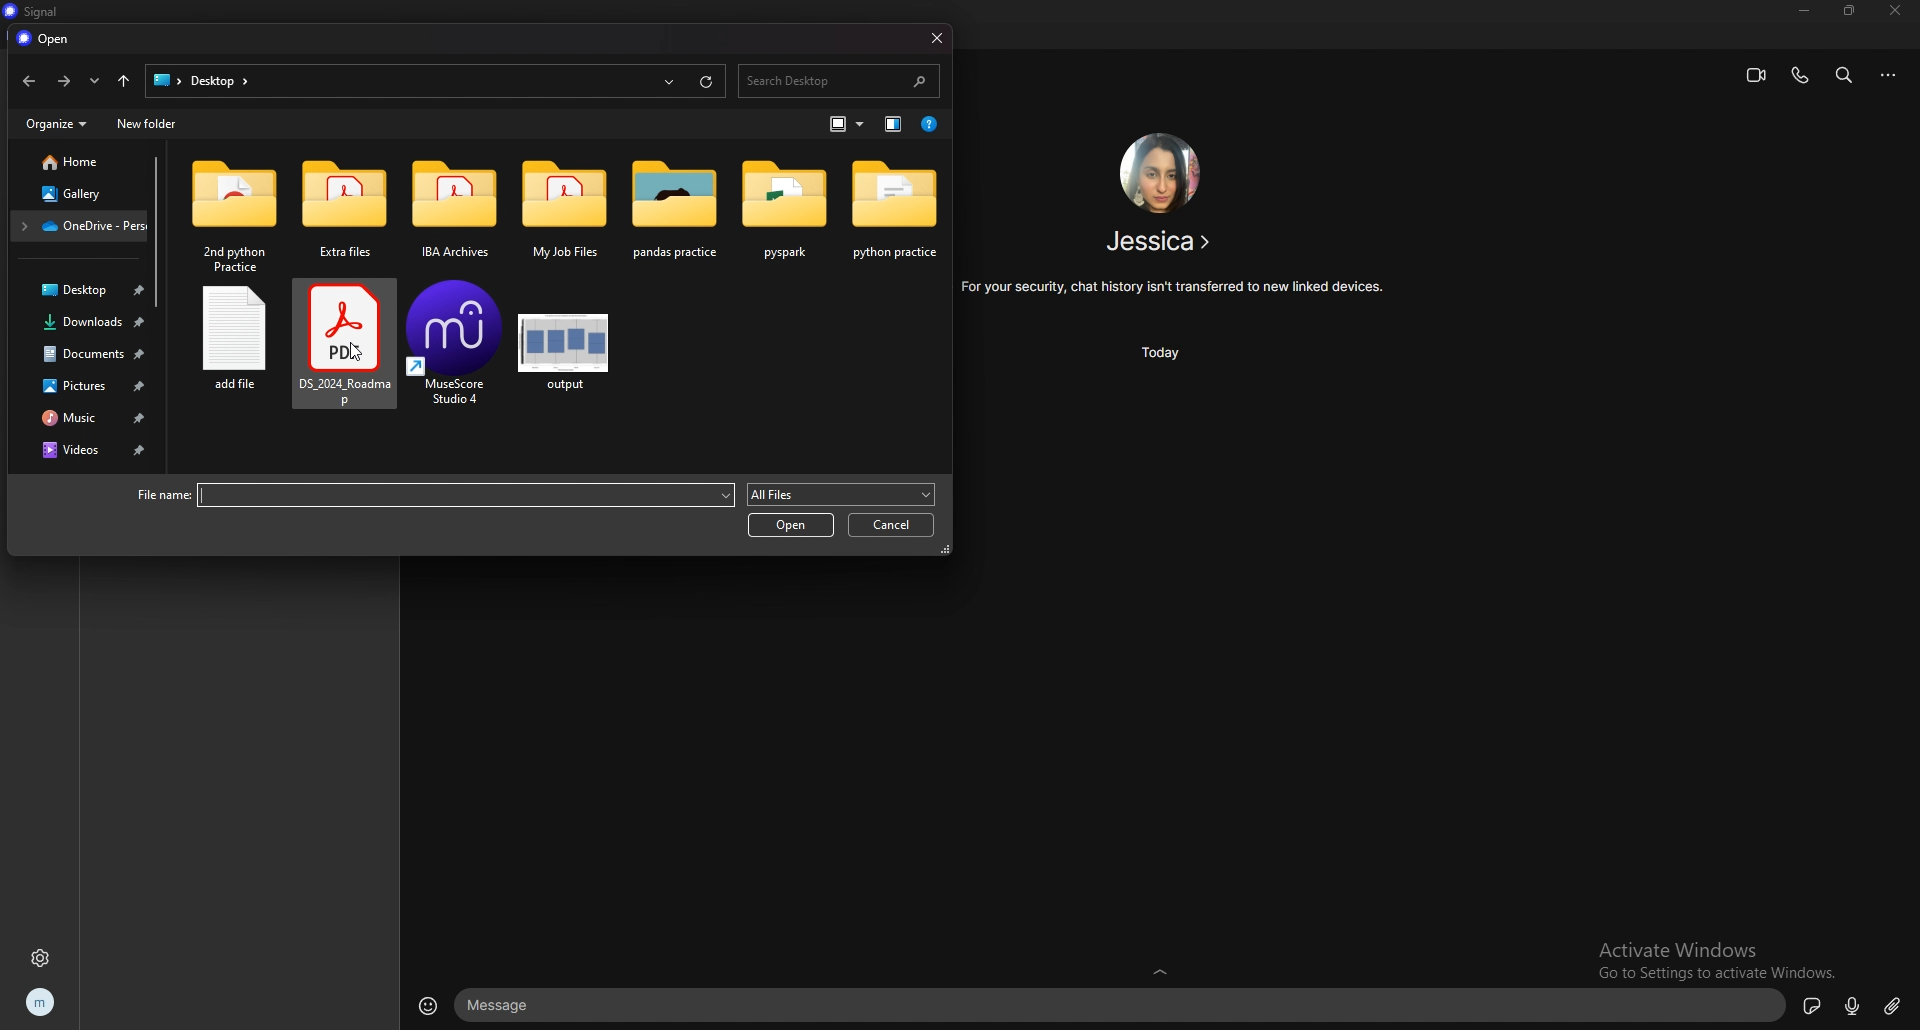 This screenshot has height=1030, width=1920. Describe the element at coordinates (80, 225) in the screenshot. I see `folder` at that location.